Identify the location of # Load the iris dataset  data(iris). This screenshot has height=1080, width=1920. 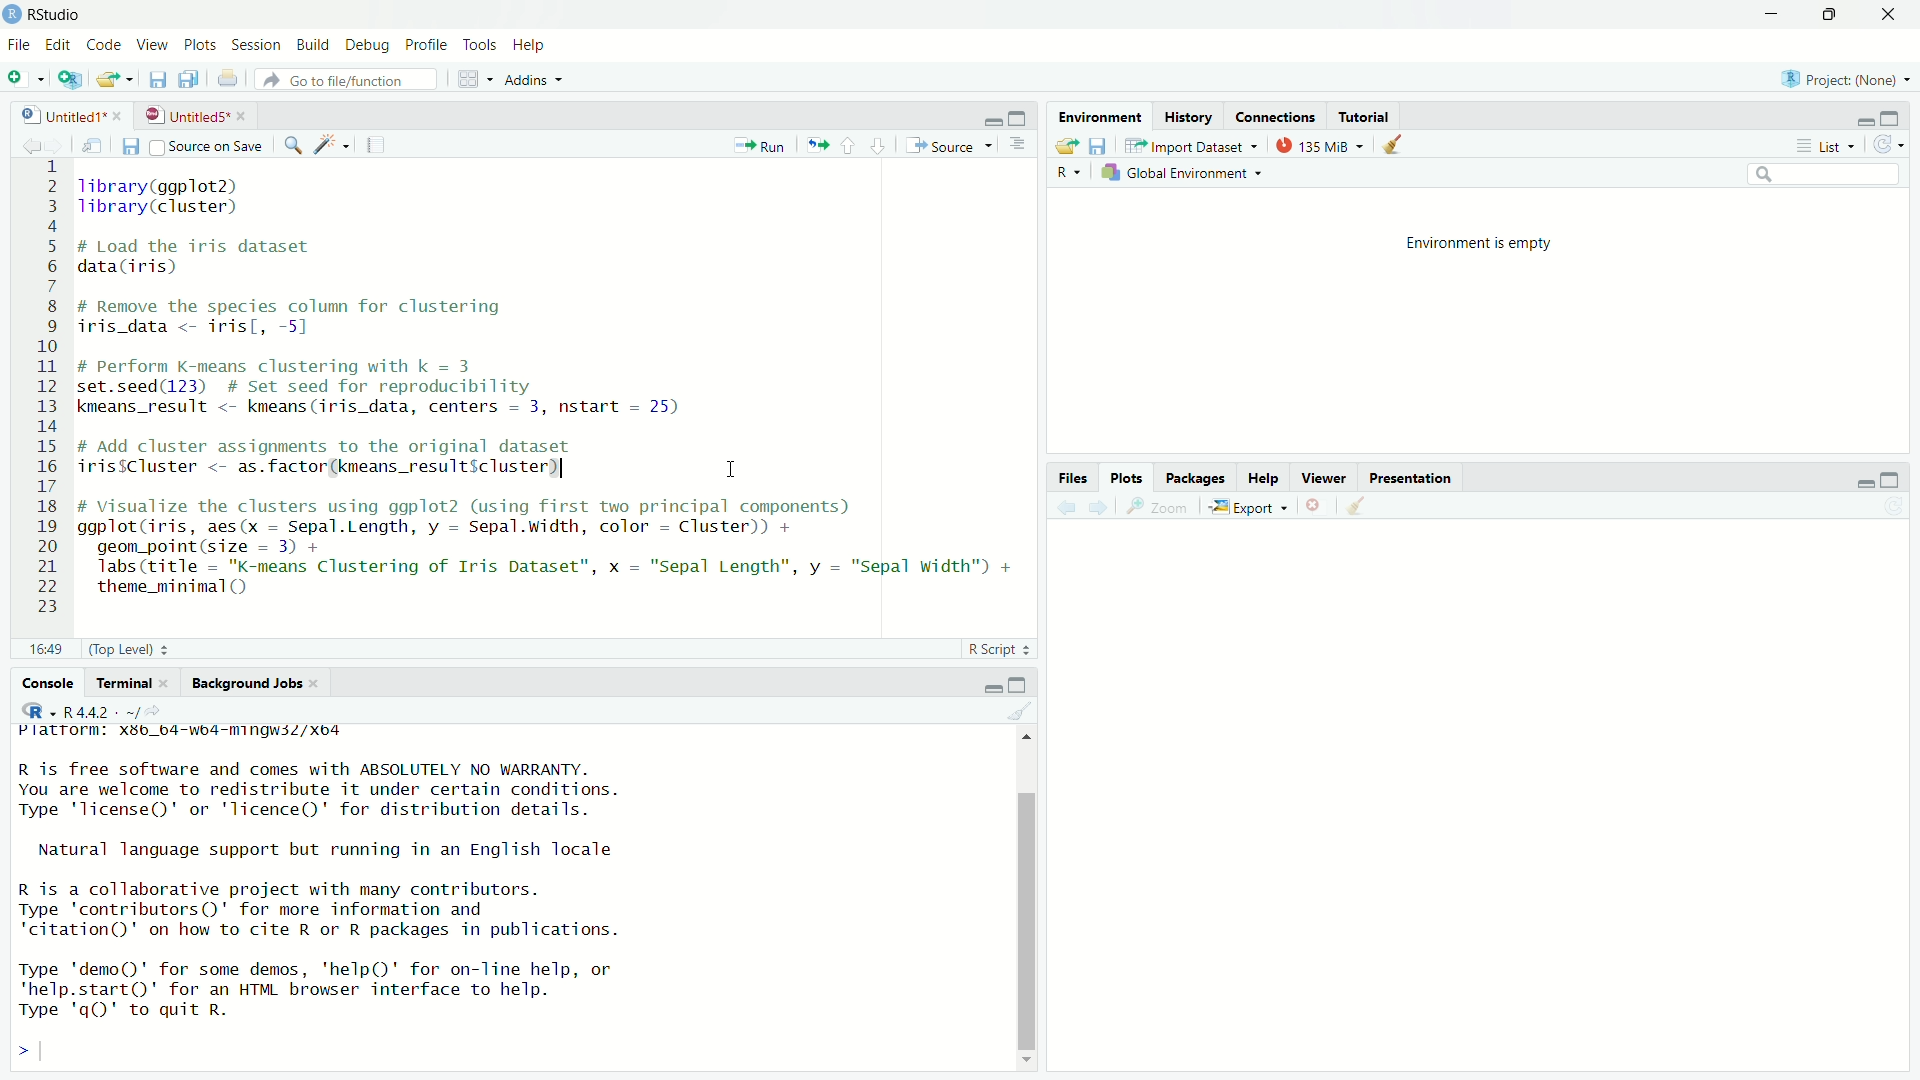
(218, 258).